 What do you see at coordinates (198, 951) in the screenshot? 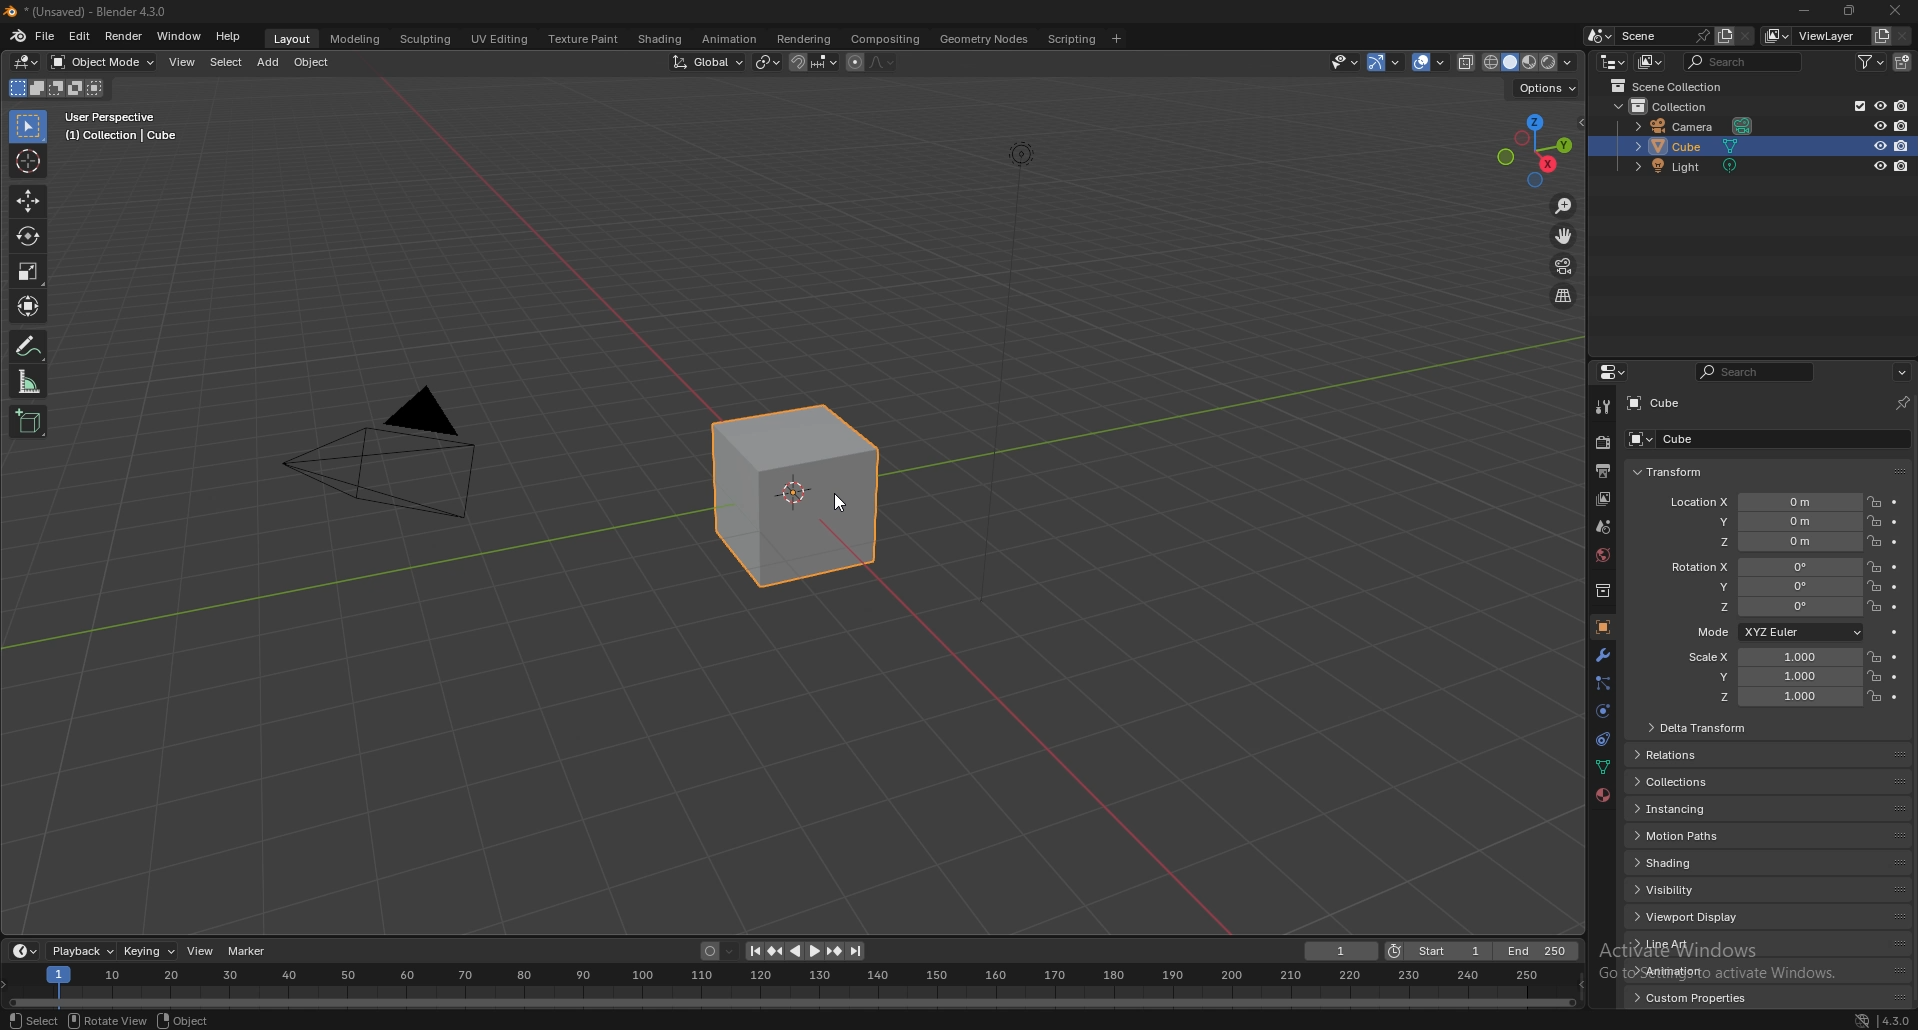
I see `view` at bounding box center [198, 951].